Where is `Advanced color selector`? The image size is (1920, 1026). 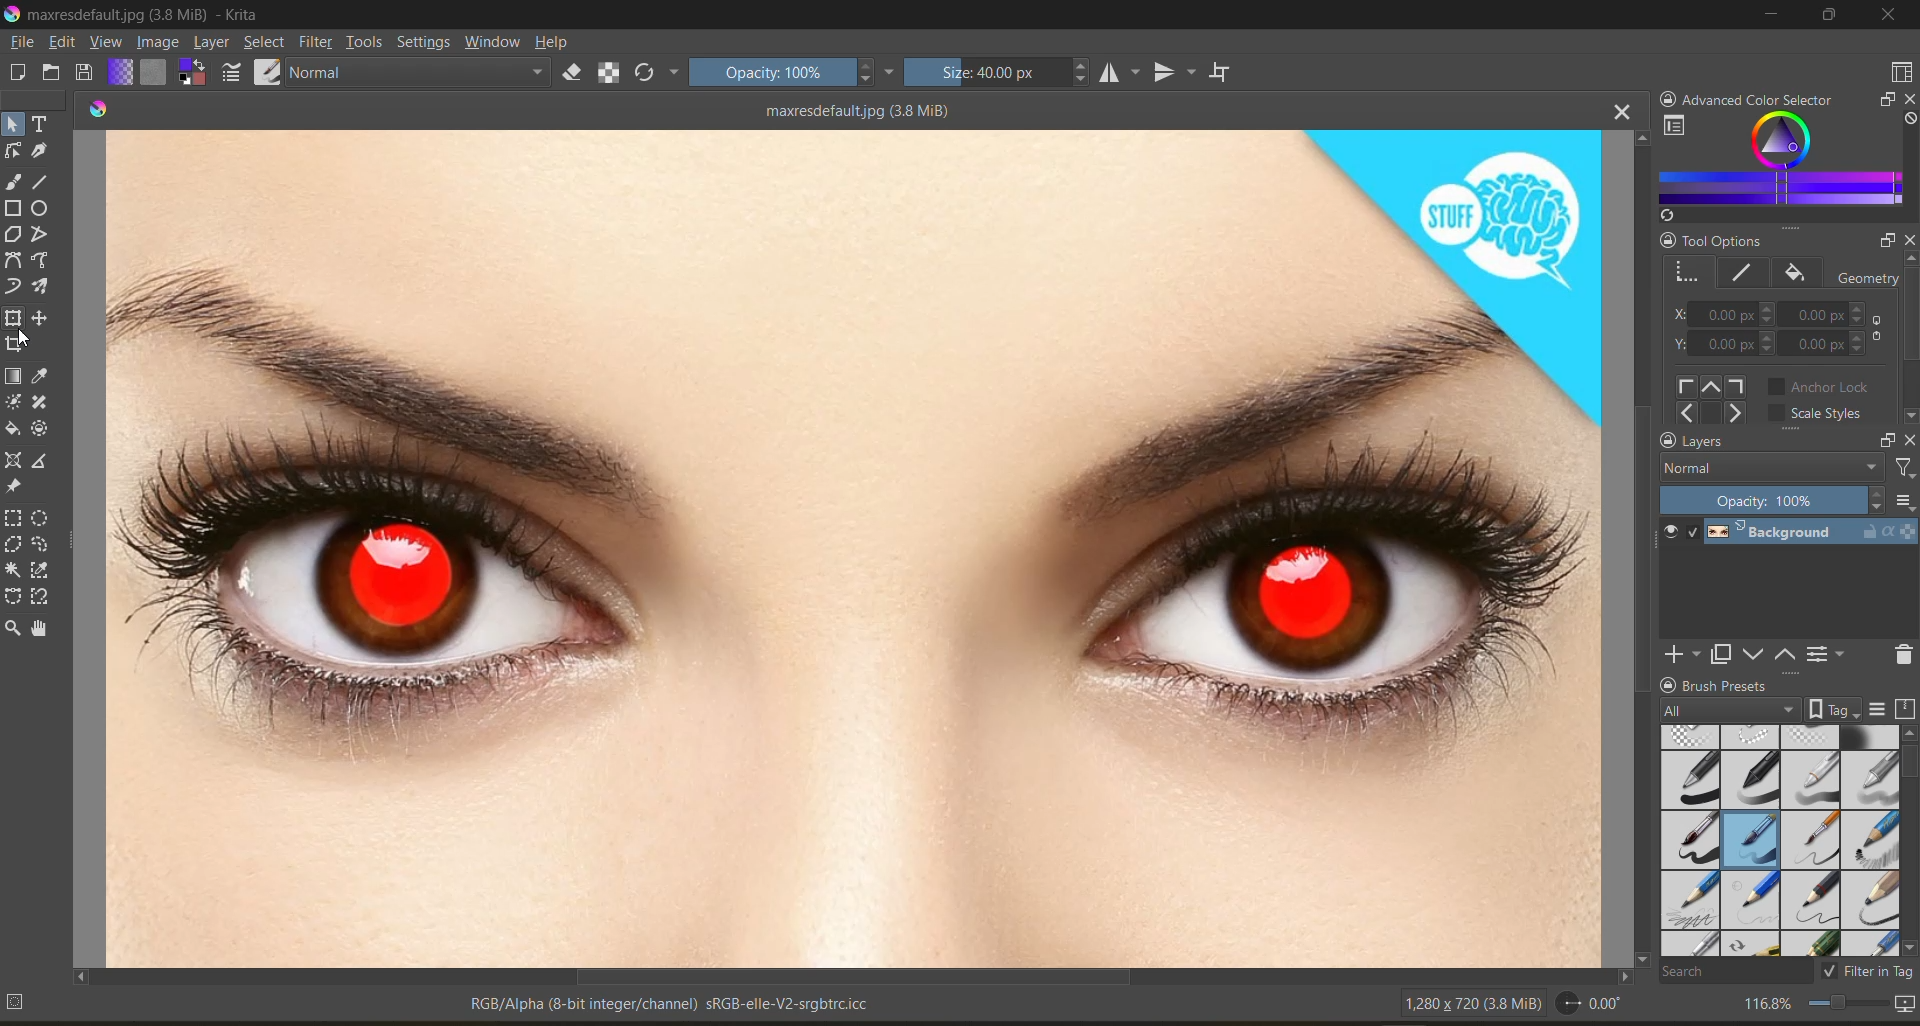
Advanced color selector is located at coordinates (1765, 95).